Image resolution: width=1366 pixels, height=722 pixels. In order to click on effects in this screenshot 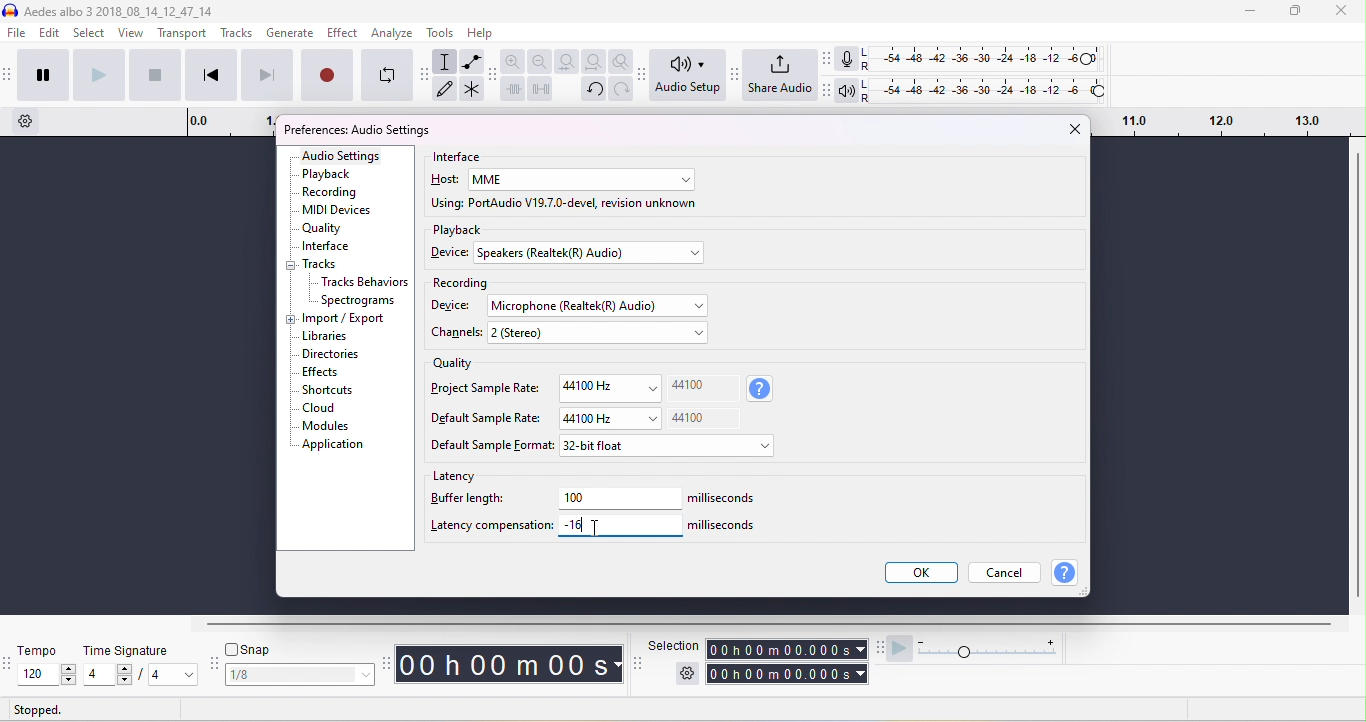, I will do `click(322, 372)`.